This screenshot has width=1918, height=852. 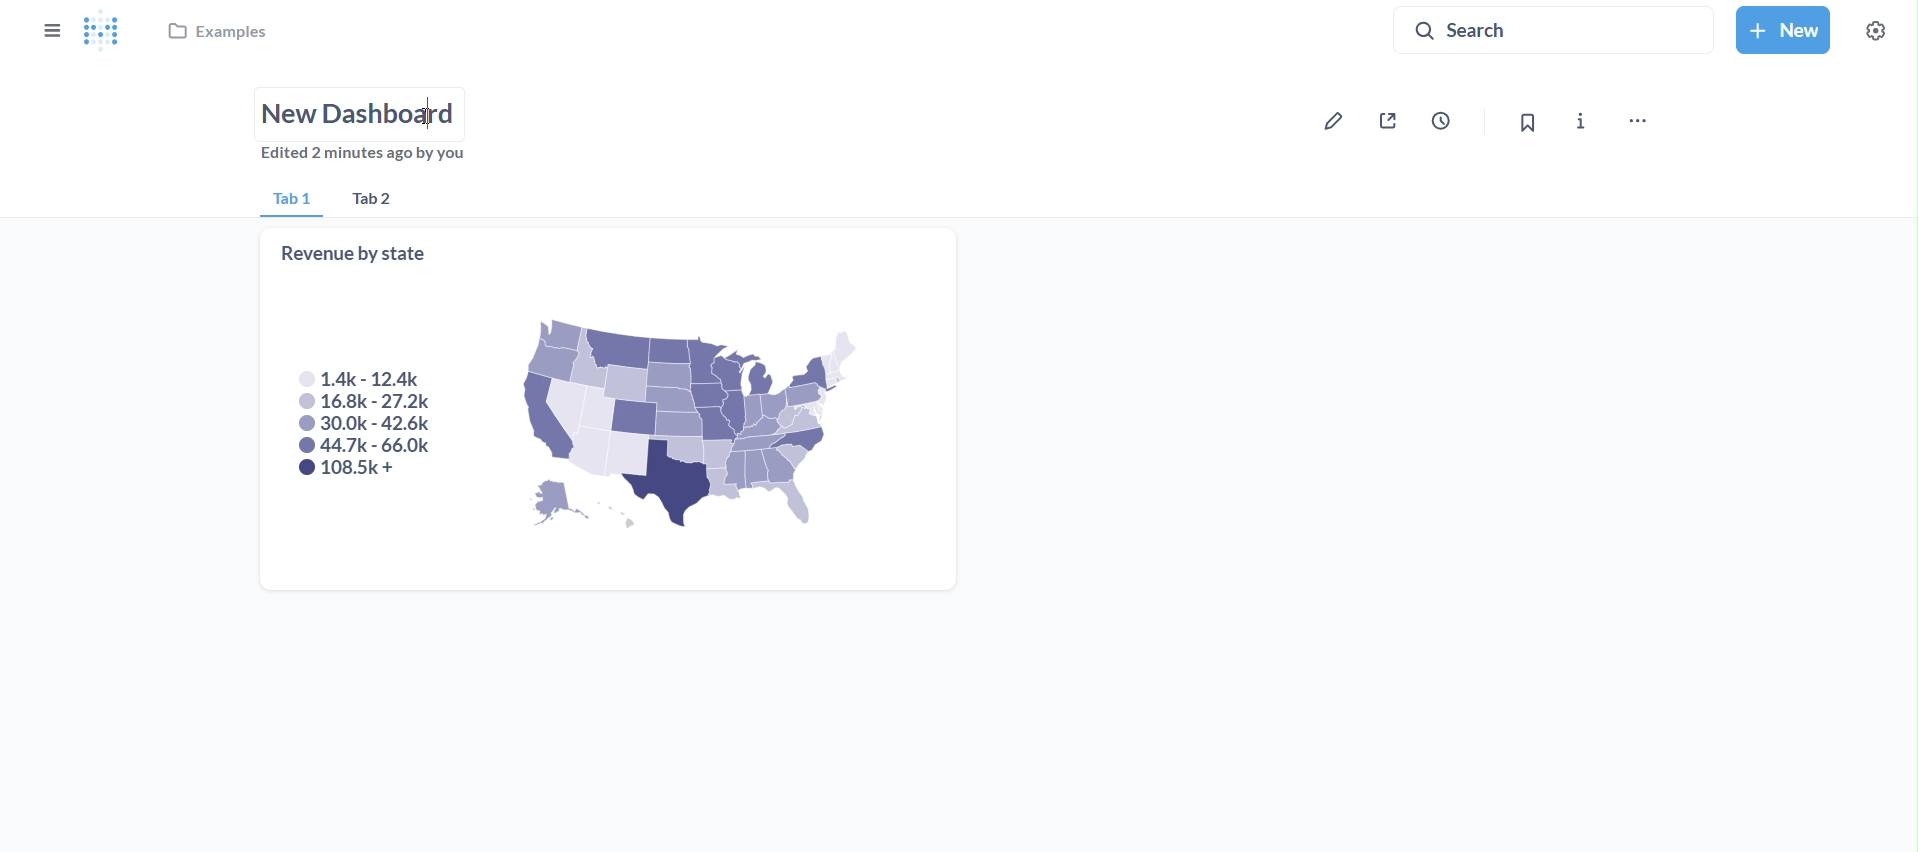 What do you see at coordinates (221, 35) in the screenshot?
I see `examples` at bounding box center [221, 35].